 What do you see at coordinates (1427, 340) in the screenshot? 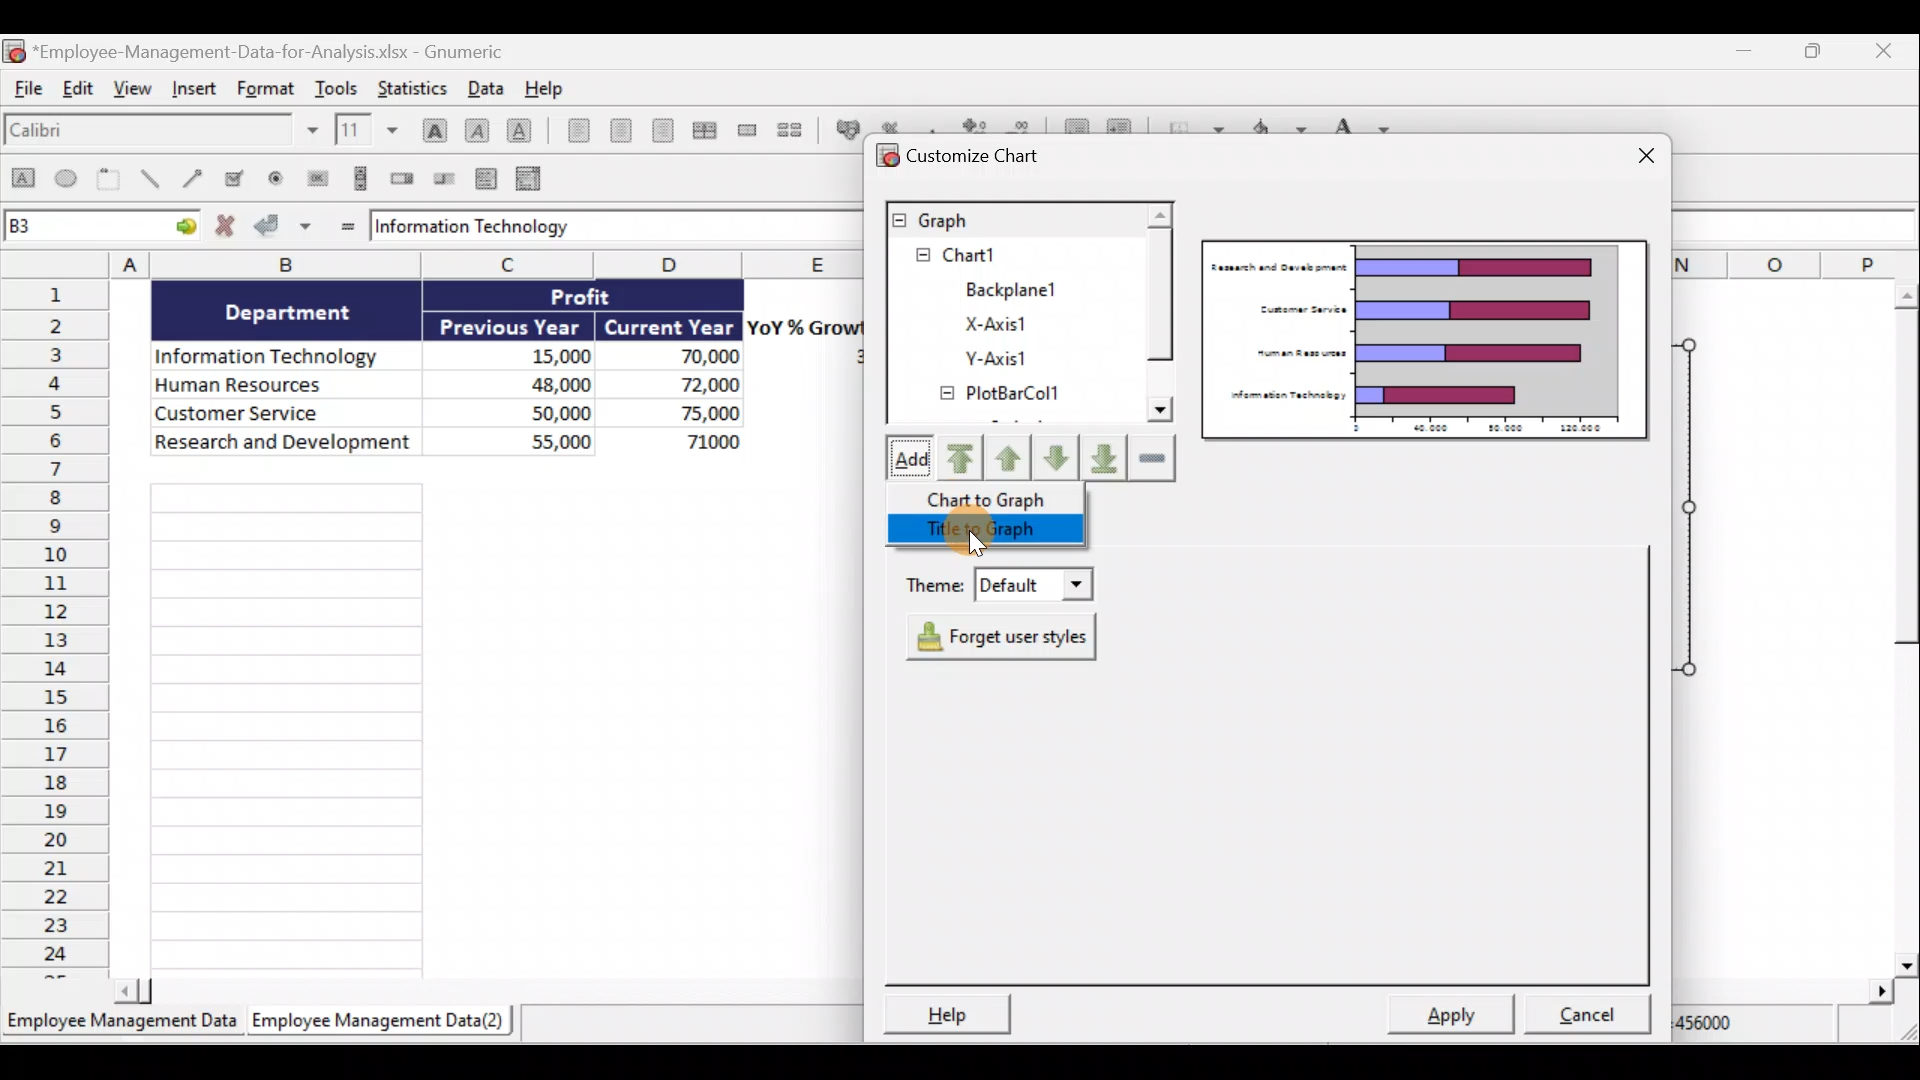
I see `Preview` at bounding box center [1427, 340].